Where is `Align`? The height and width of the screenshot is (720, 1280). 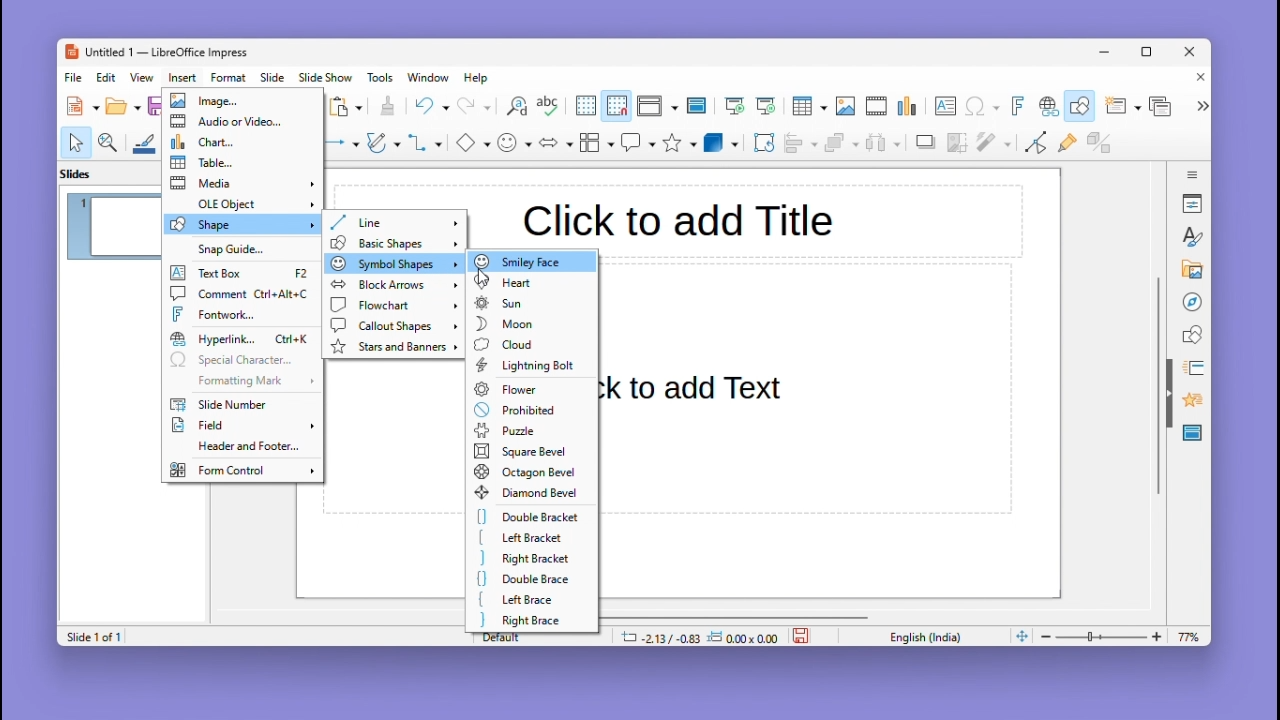 Align is located at coordinates (800, 143).